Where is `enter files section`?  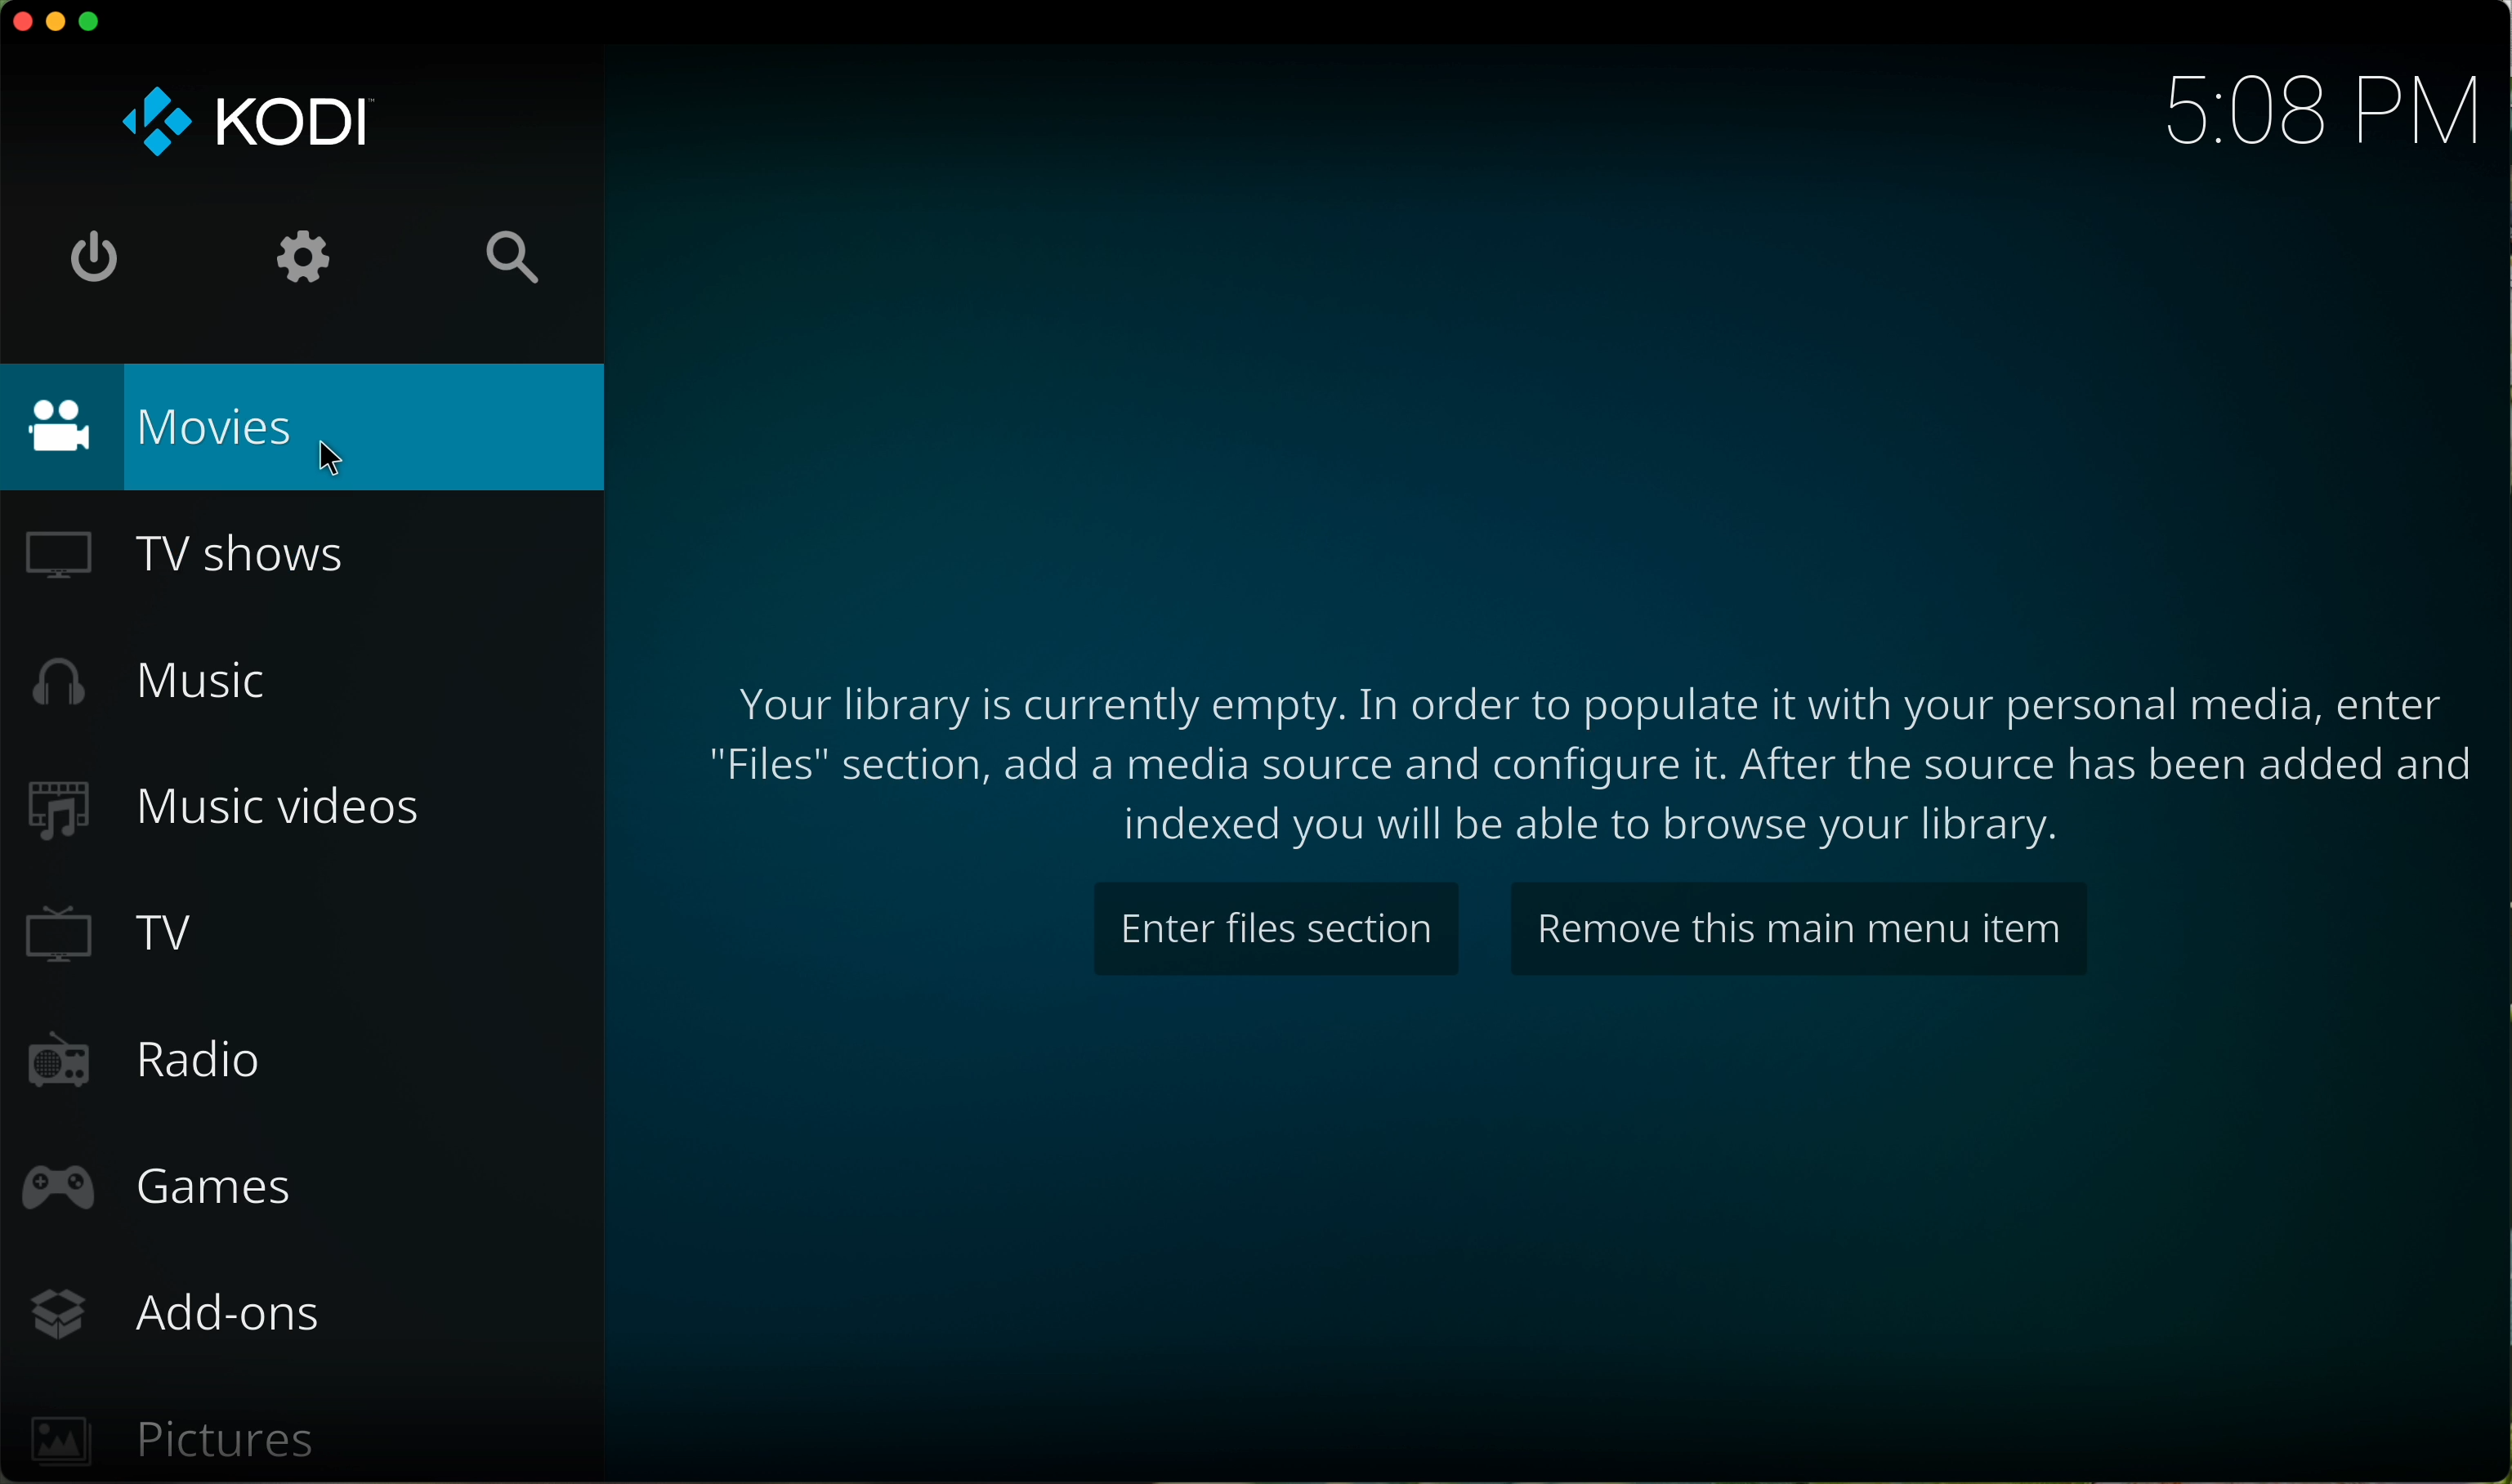
enter files section is located at coordinates (1275, 931).